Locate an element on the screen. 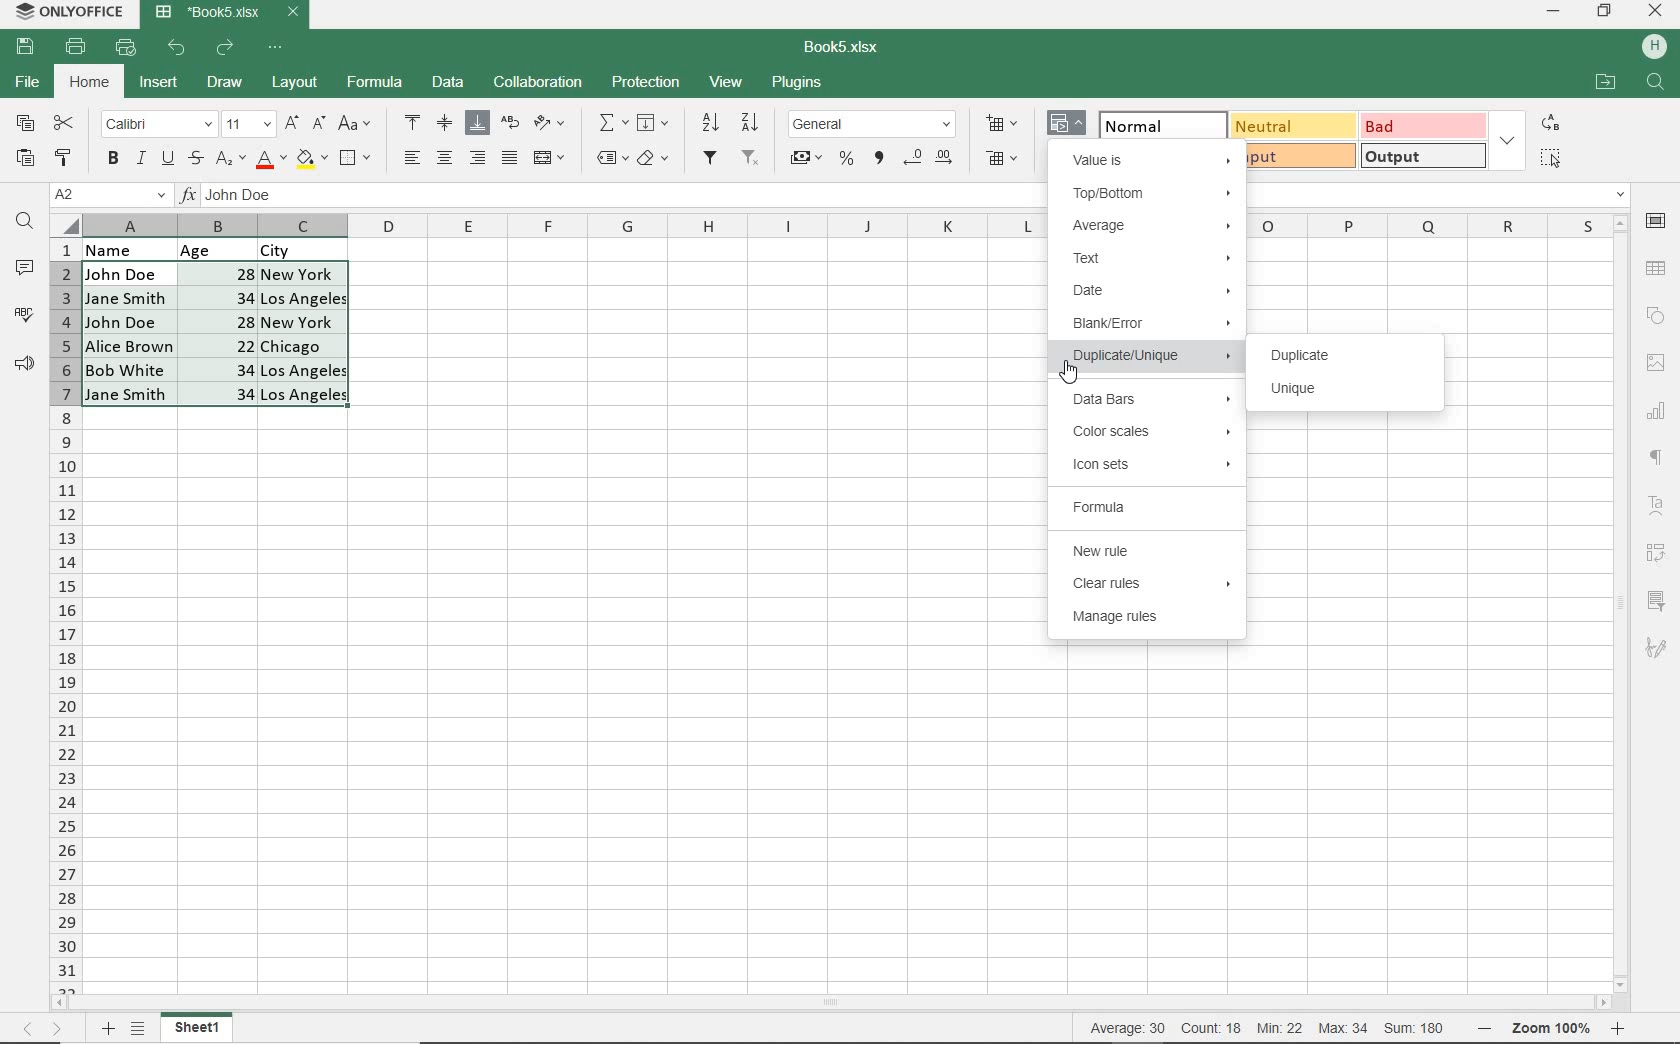 The height and width of the screenshot is (1044, 1680). PLUGINS is located at coordinates (798, 84).